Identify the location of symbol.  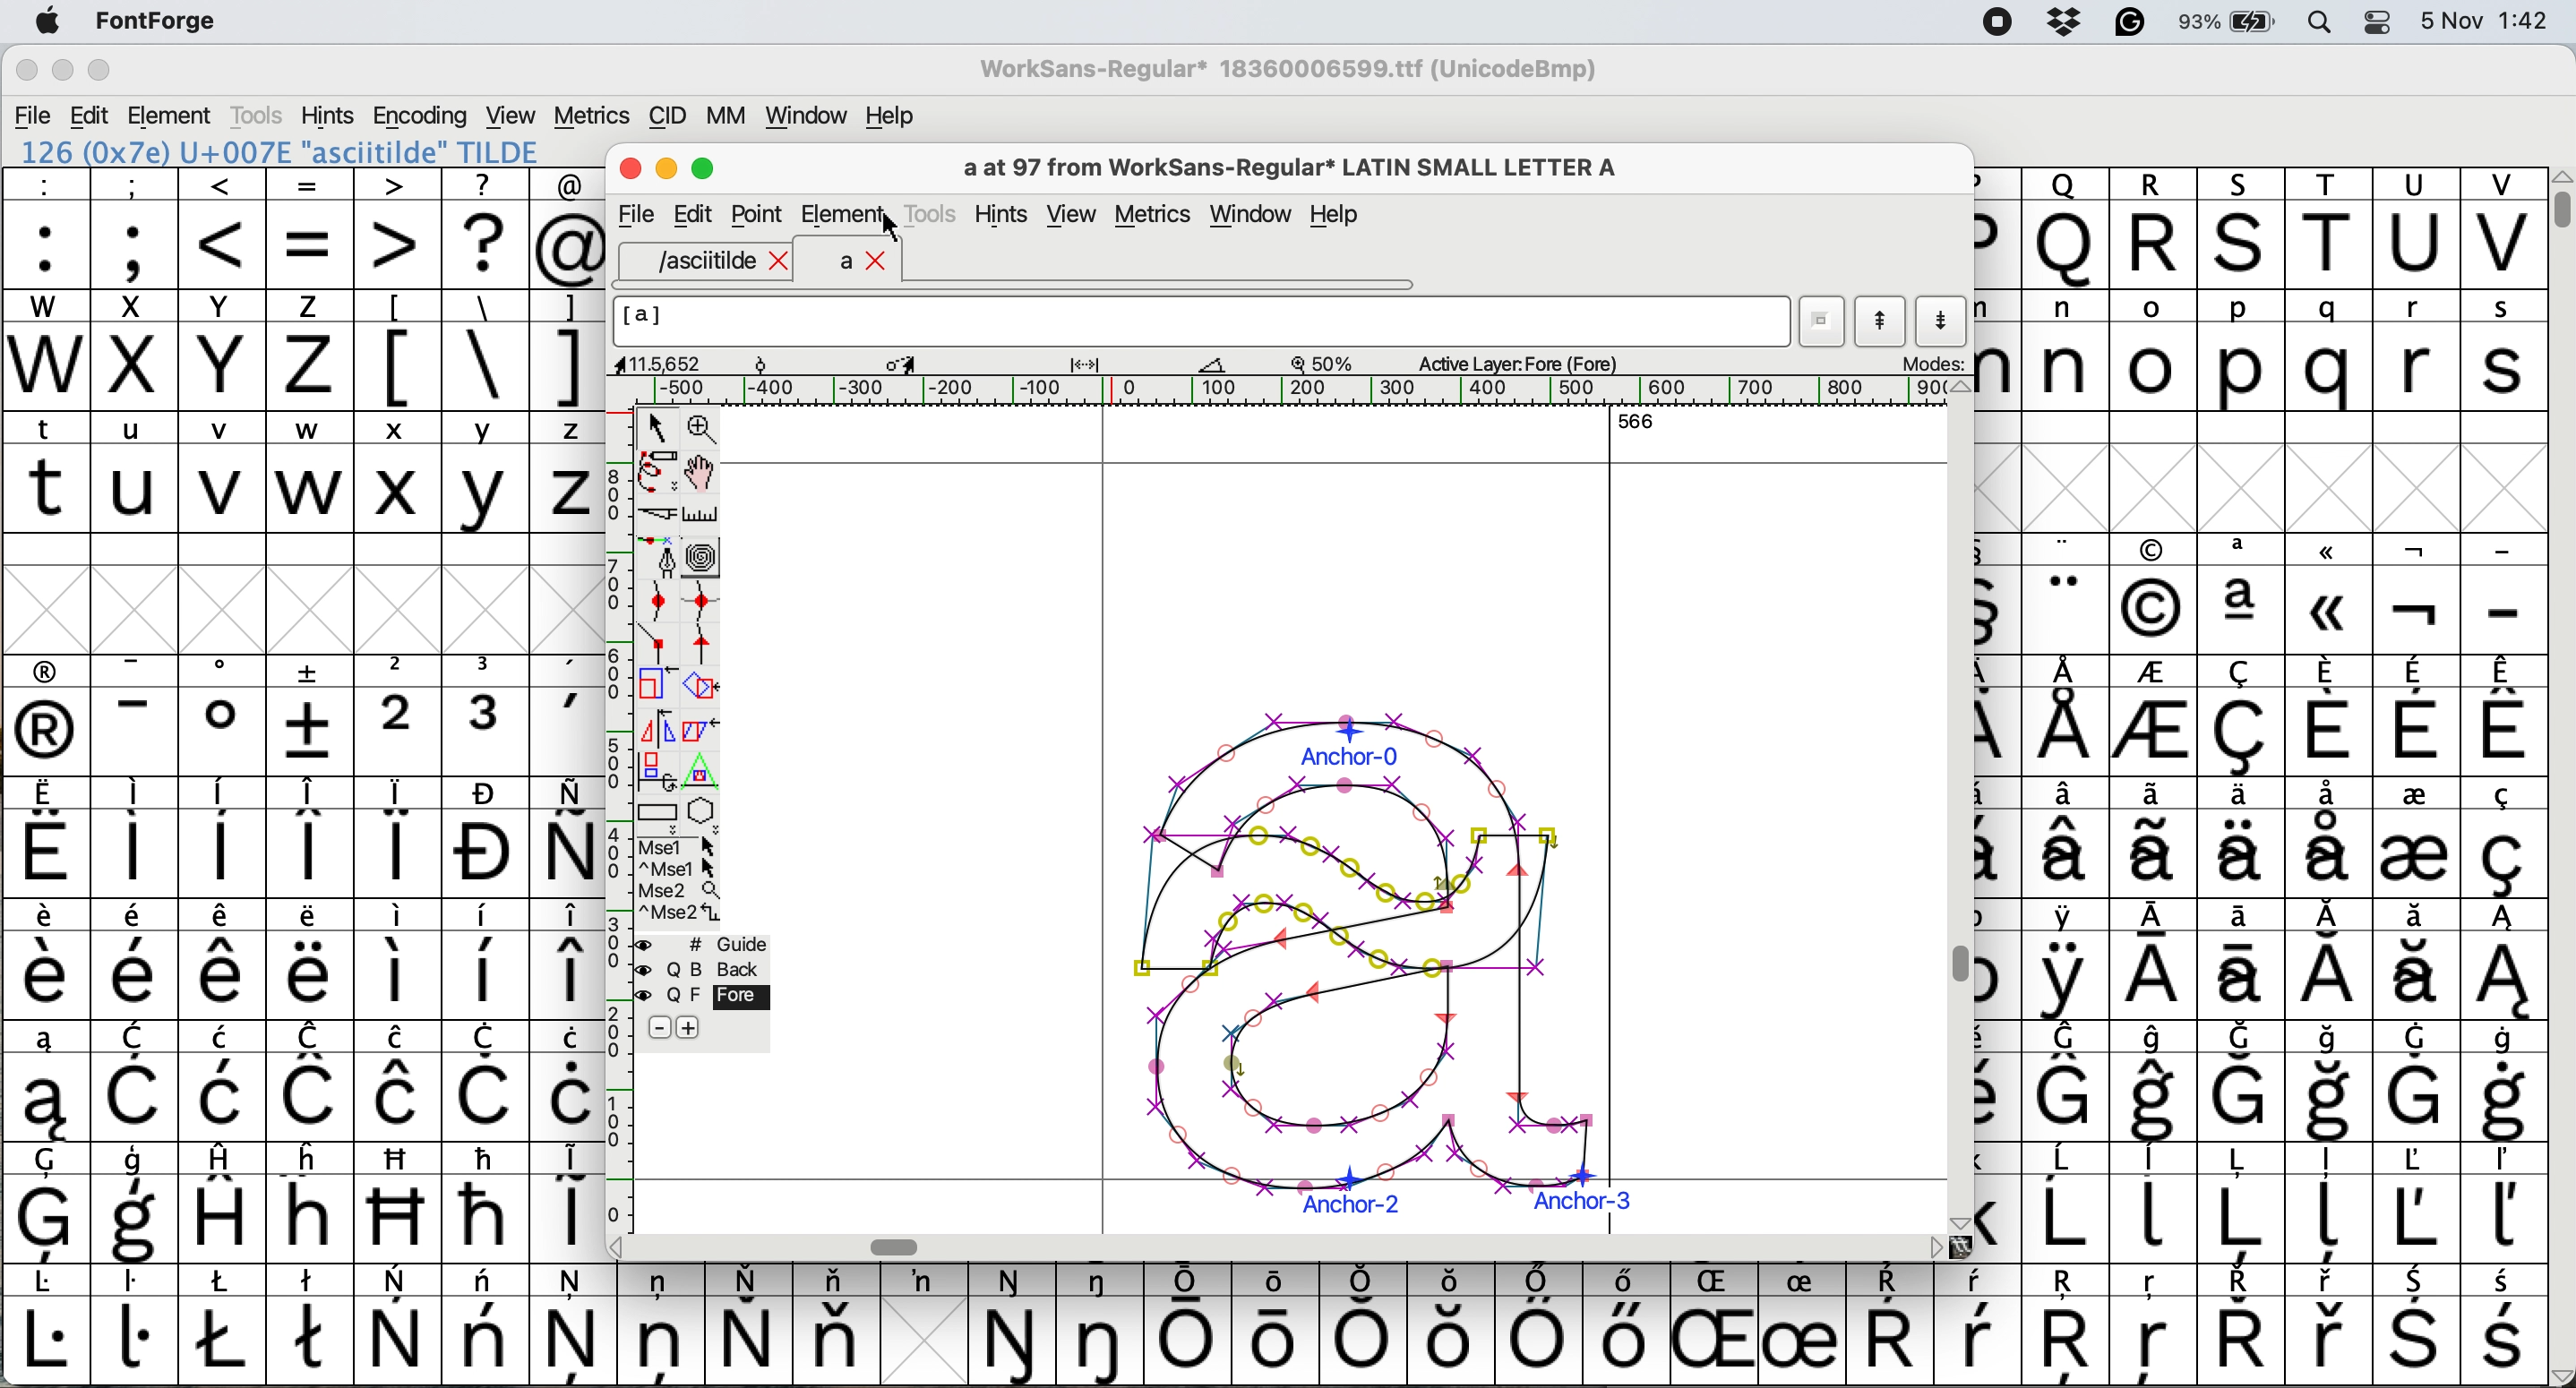
(568, 960).